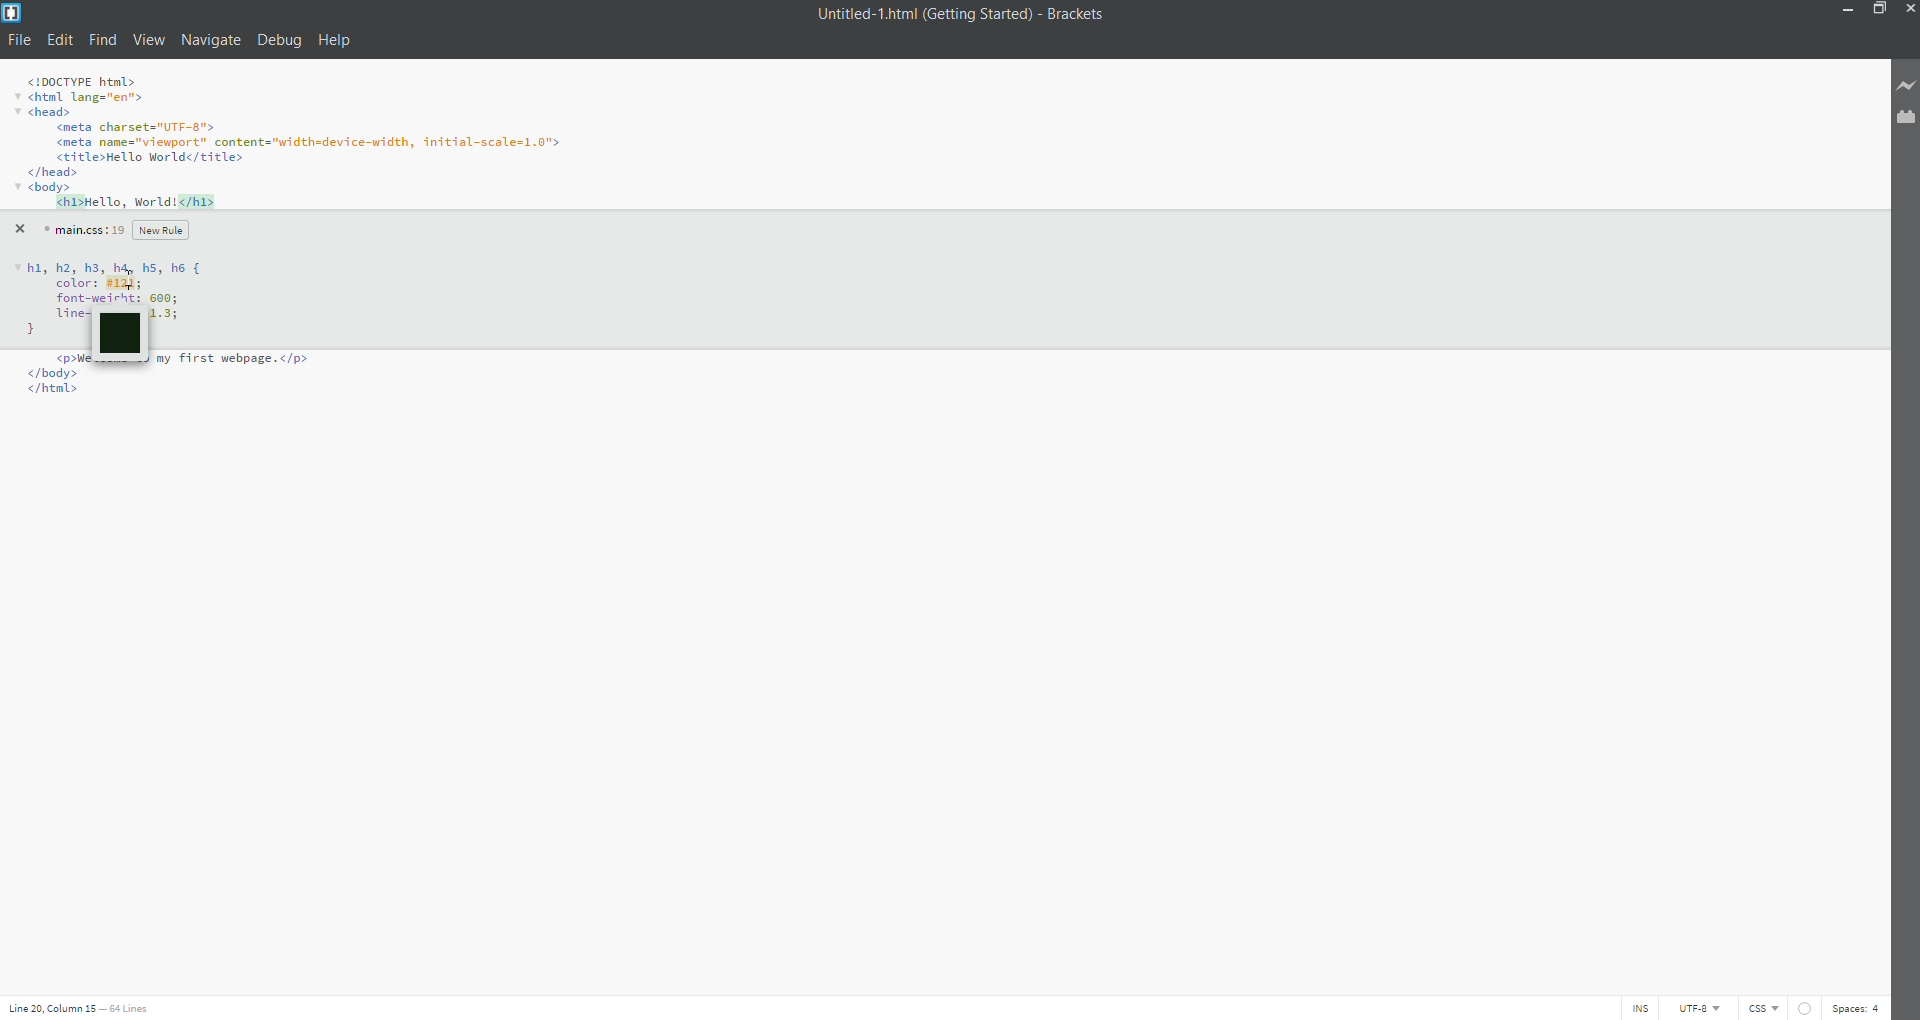 Image resolution: width=1920 pixels, height=1020 pixels. I want to click on spaces, so click(1858, 1006).